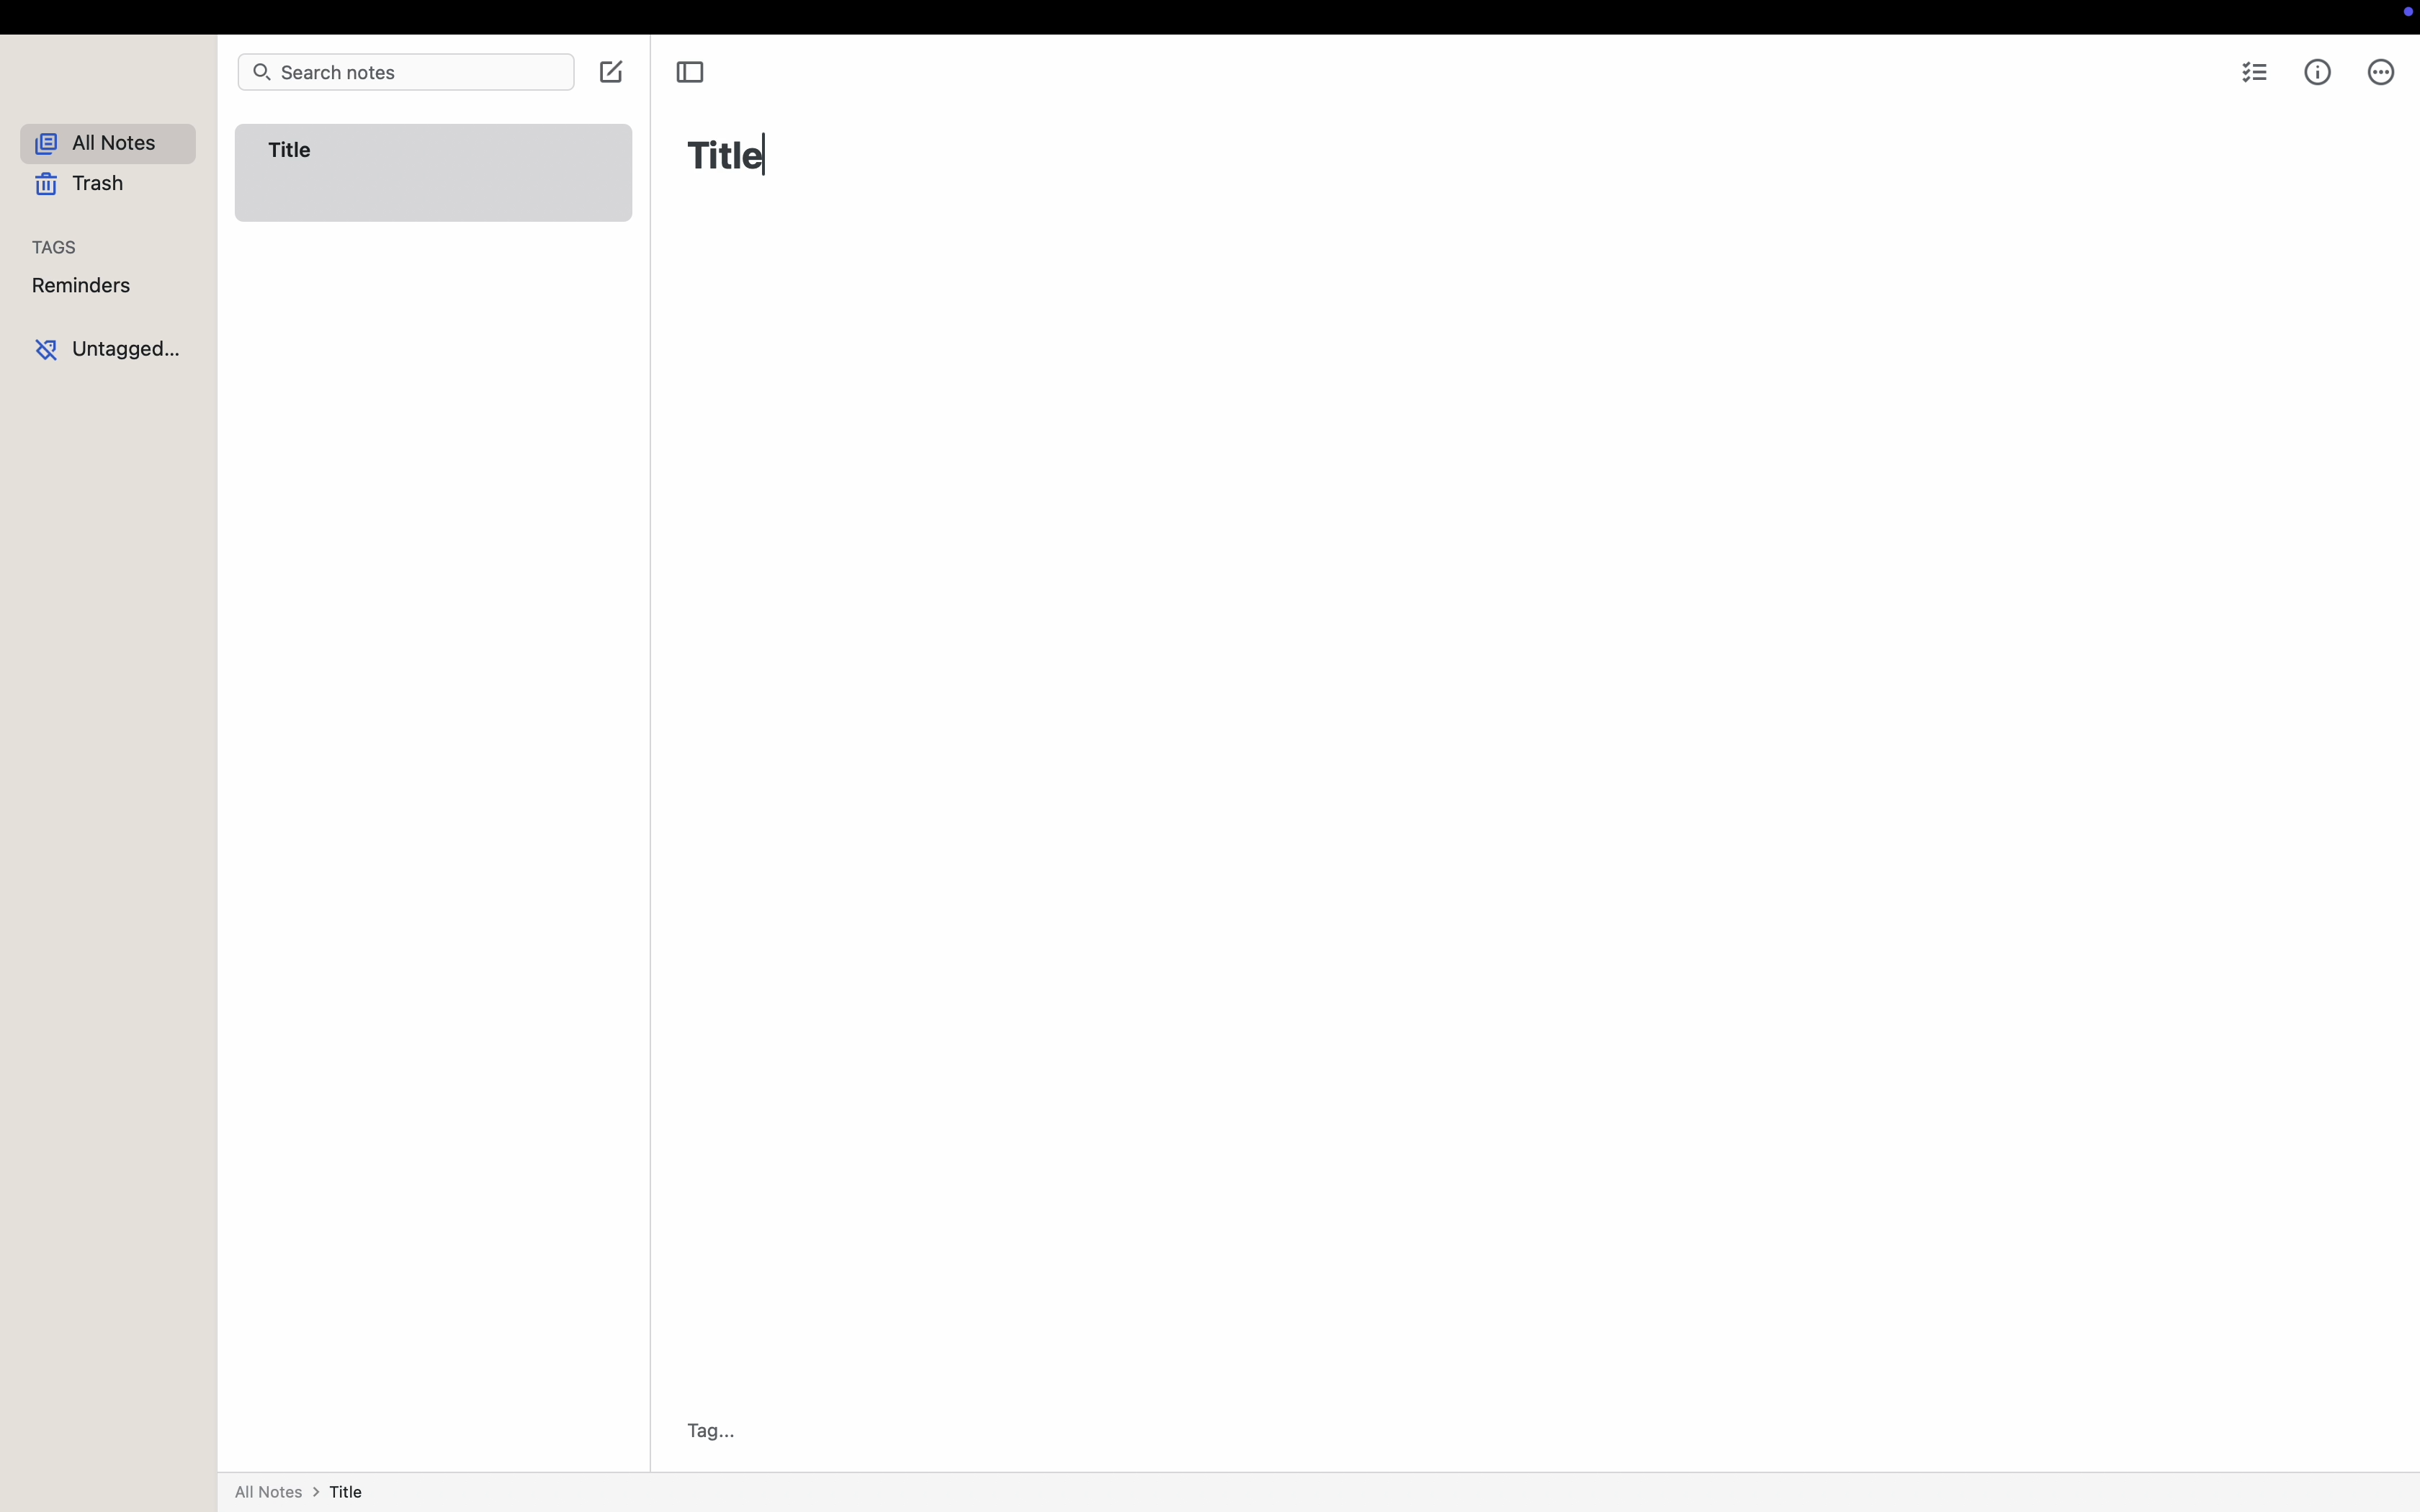  Describe the element at coordinates (2250, 76) in the screenshot. I see `checklist` at that location.